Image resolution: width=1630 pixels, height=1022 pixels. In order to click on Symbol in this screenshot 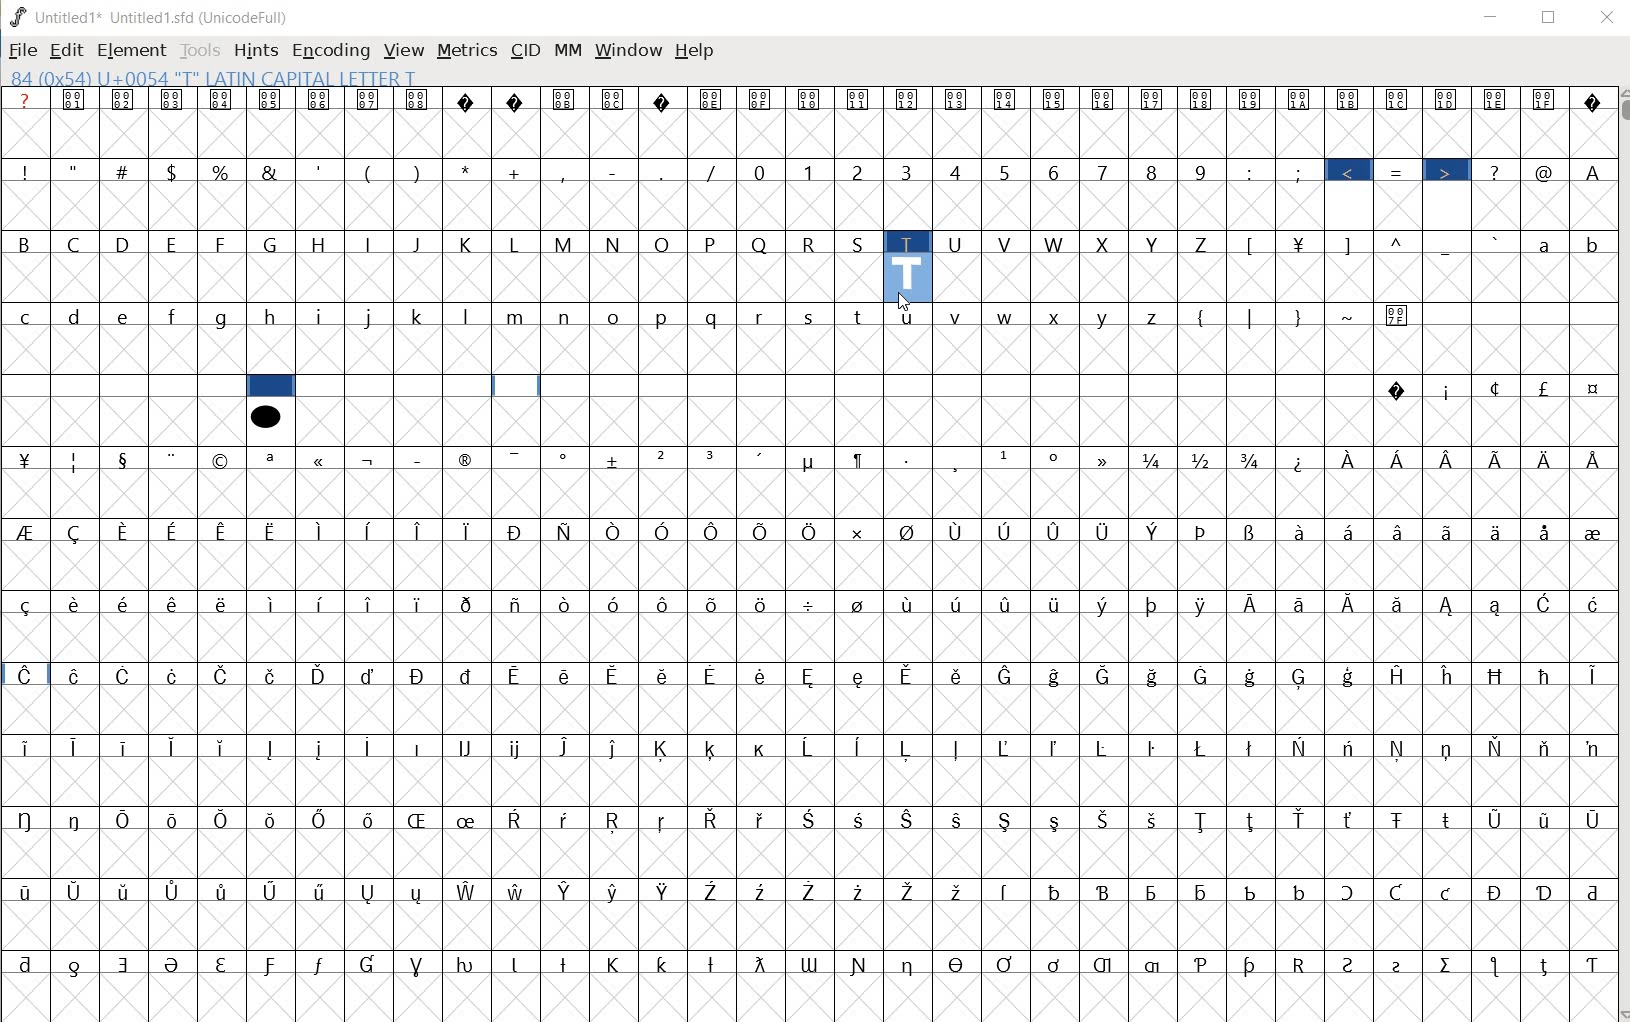, I will do `click(273, 967)`.